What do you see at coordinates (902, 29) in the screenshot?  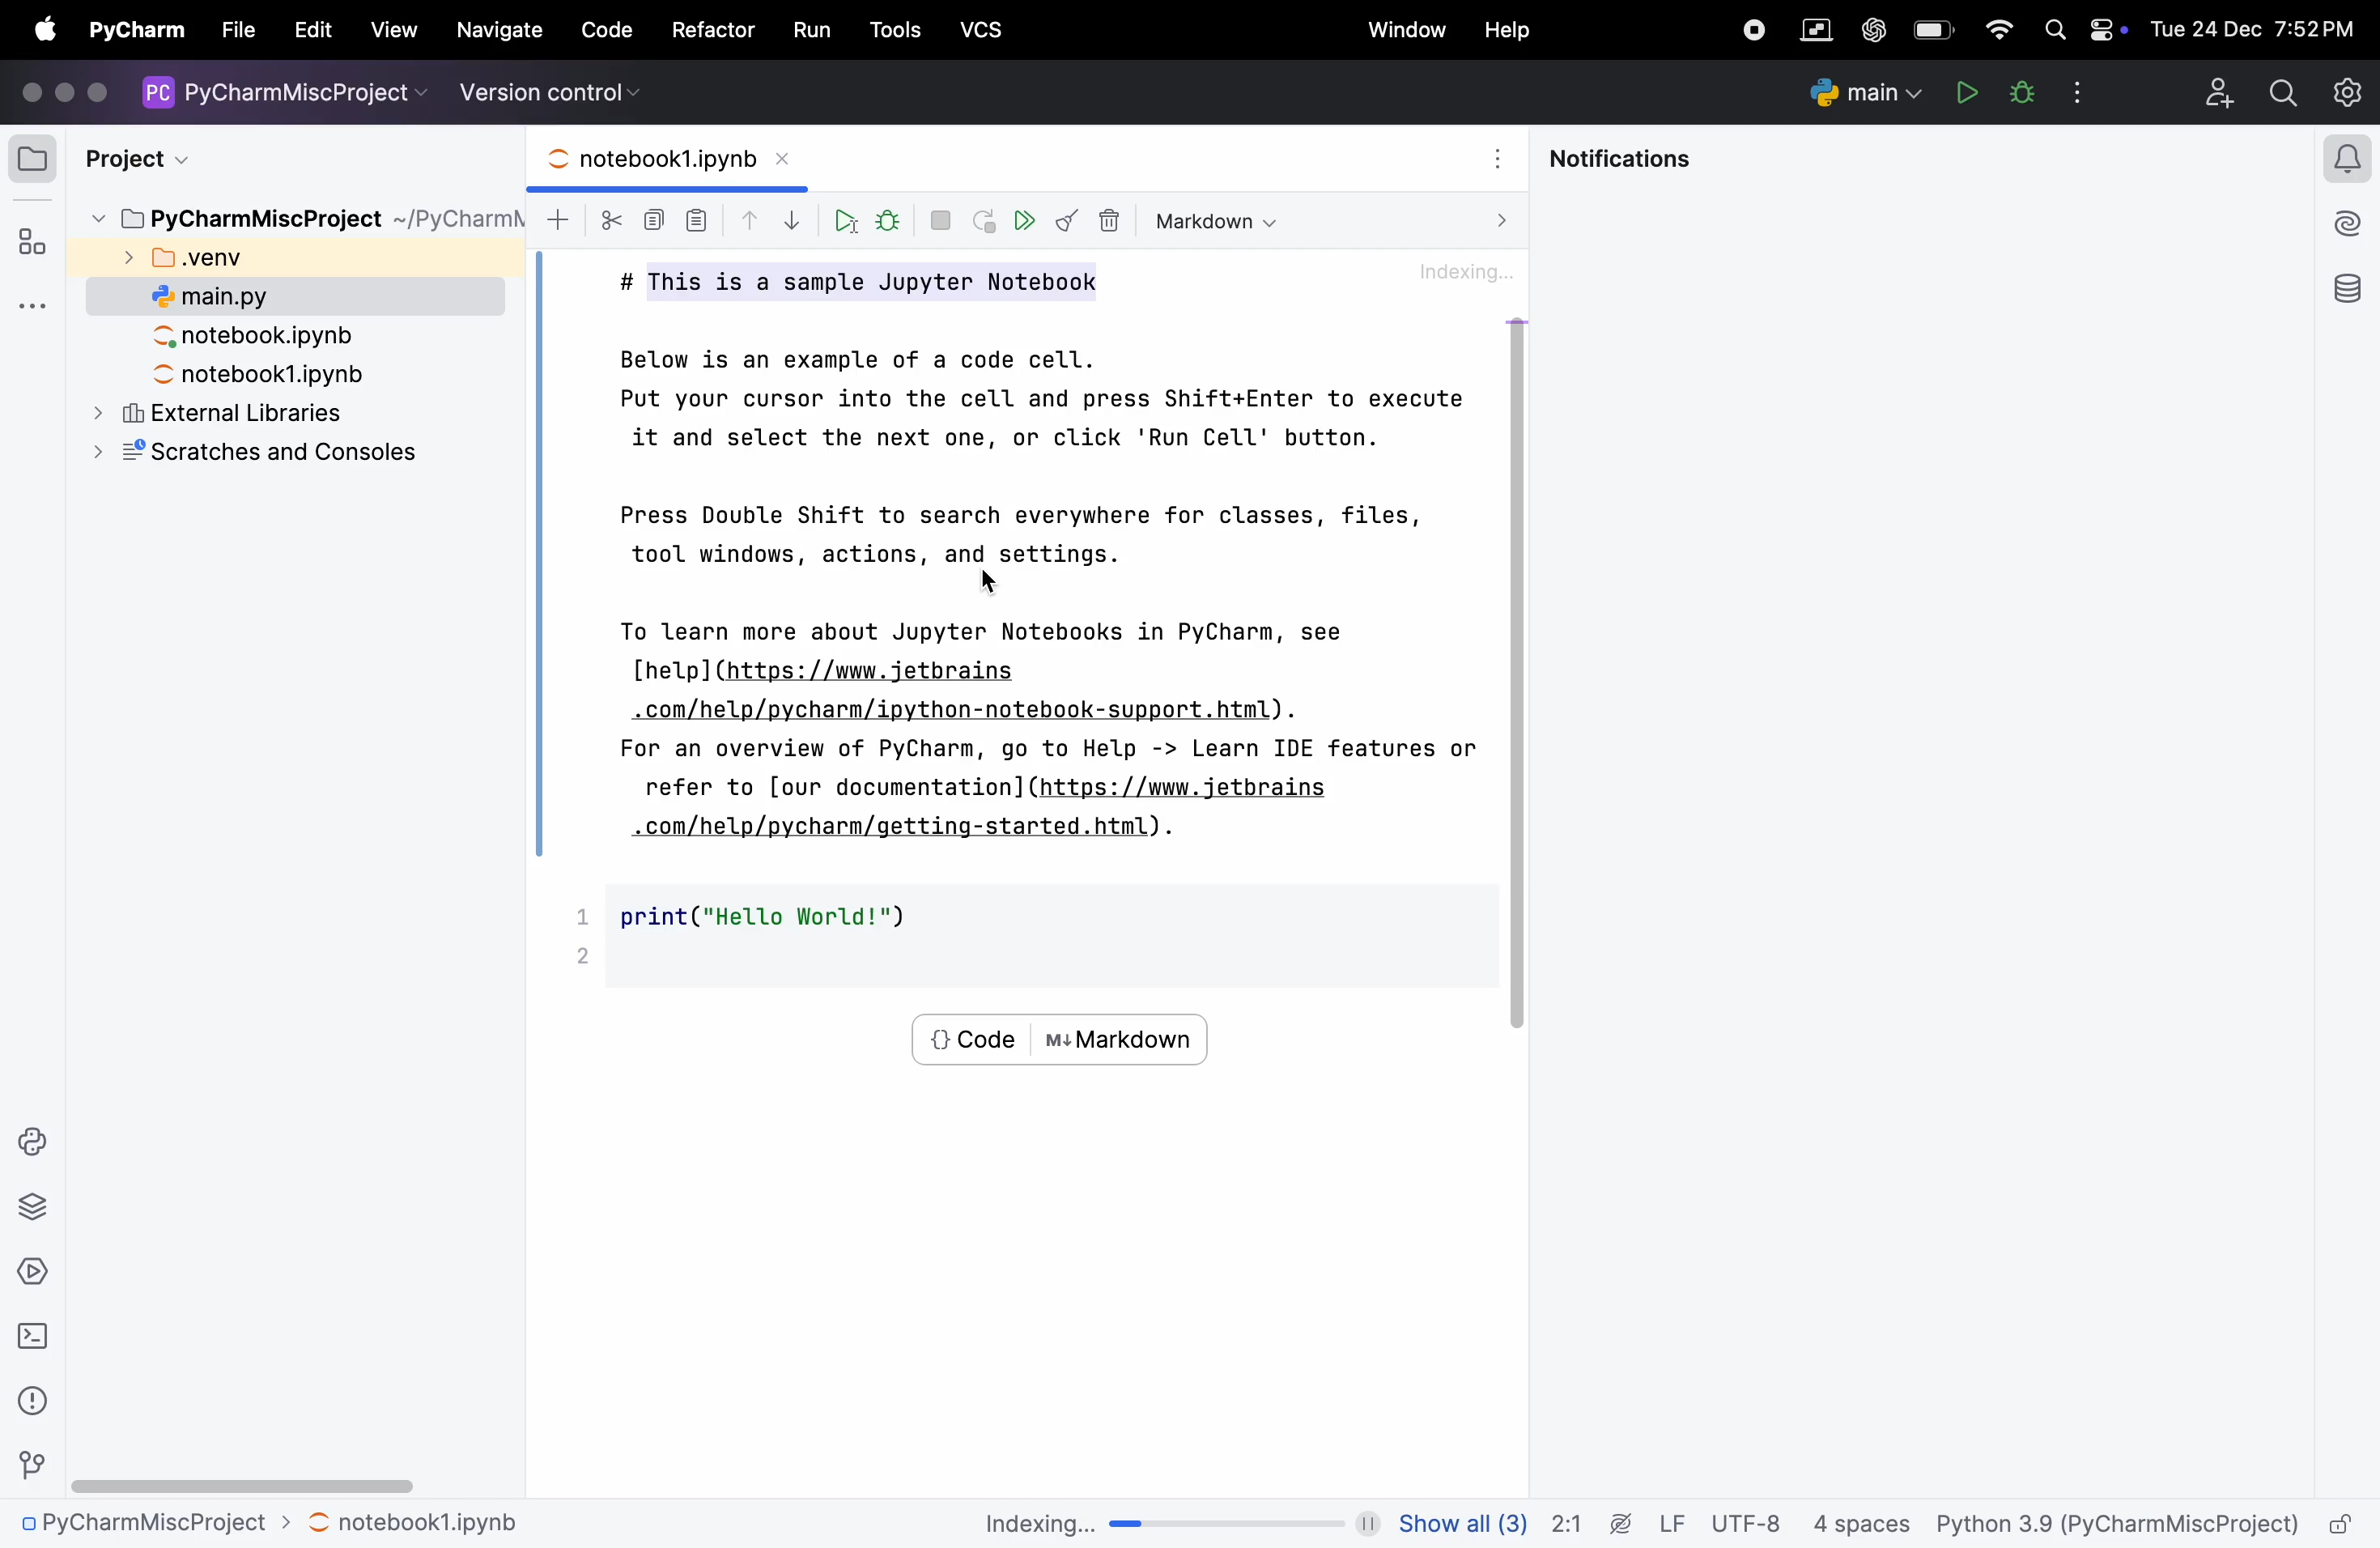 I see `` at bounding box center [902, 29].